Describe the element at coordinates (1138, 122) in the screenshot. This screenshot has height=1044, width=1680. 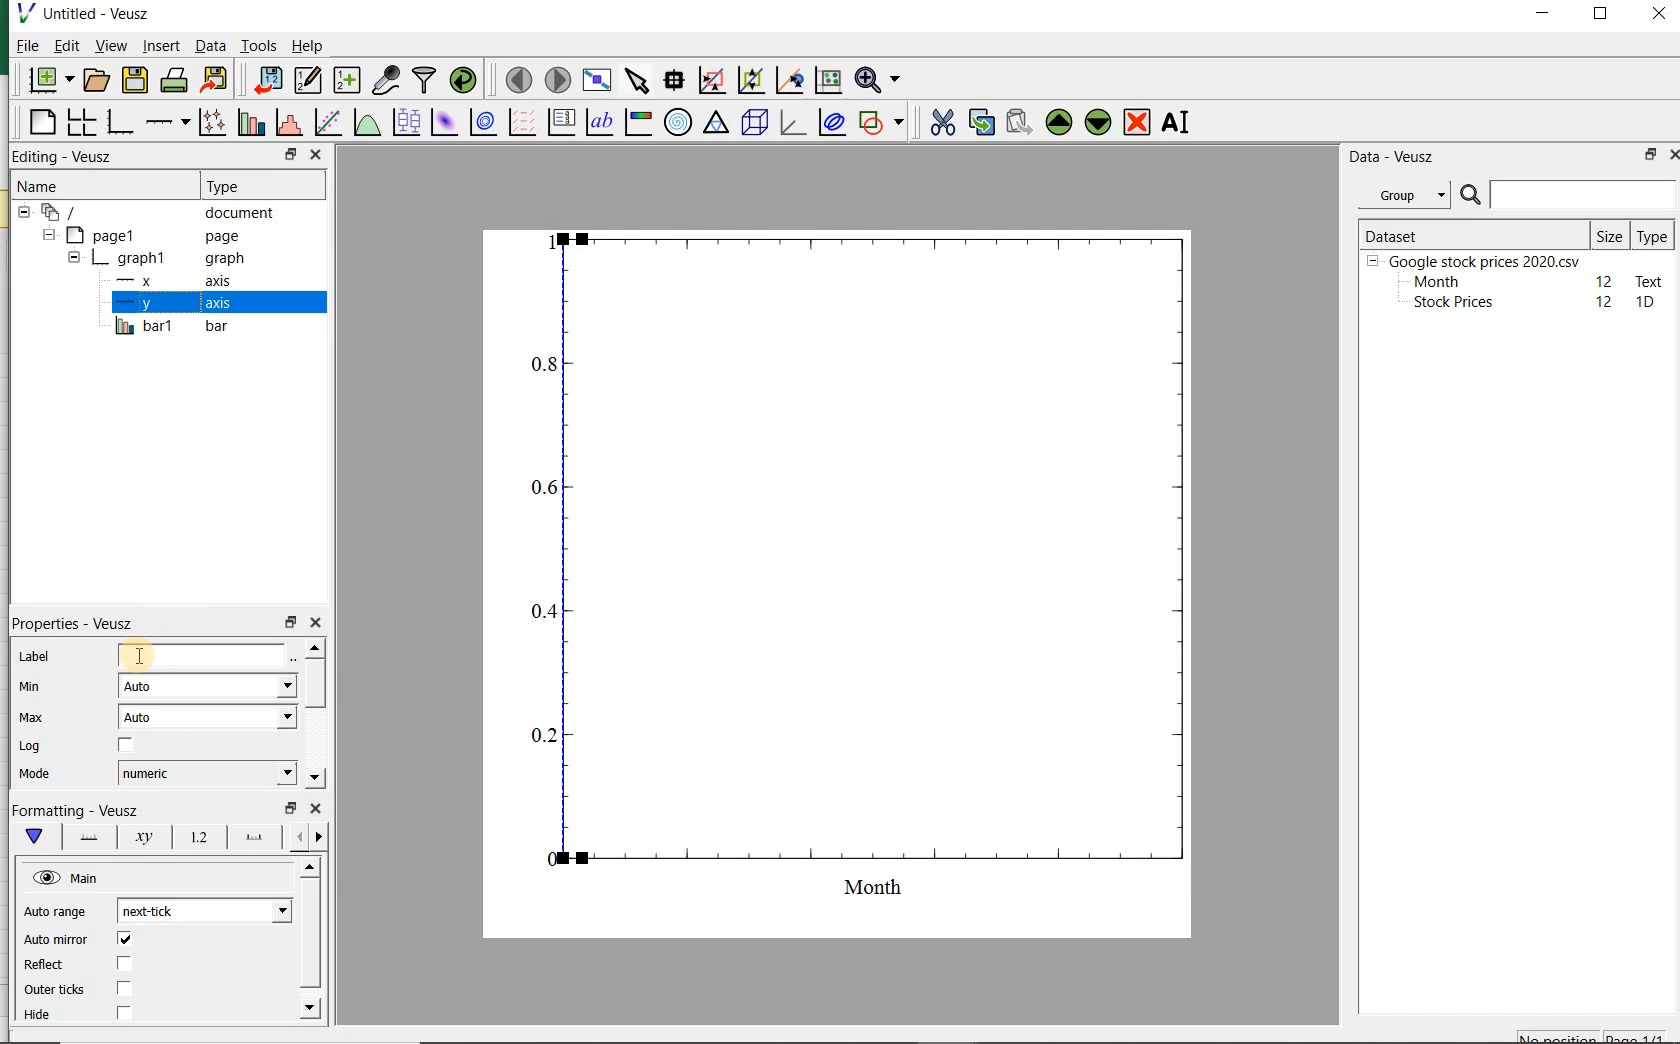
I see `remove the selected widget` at that location.